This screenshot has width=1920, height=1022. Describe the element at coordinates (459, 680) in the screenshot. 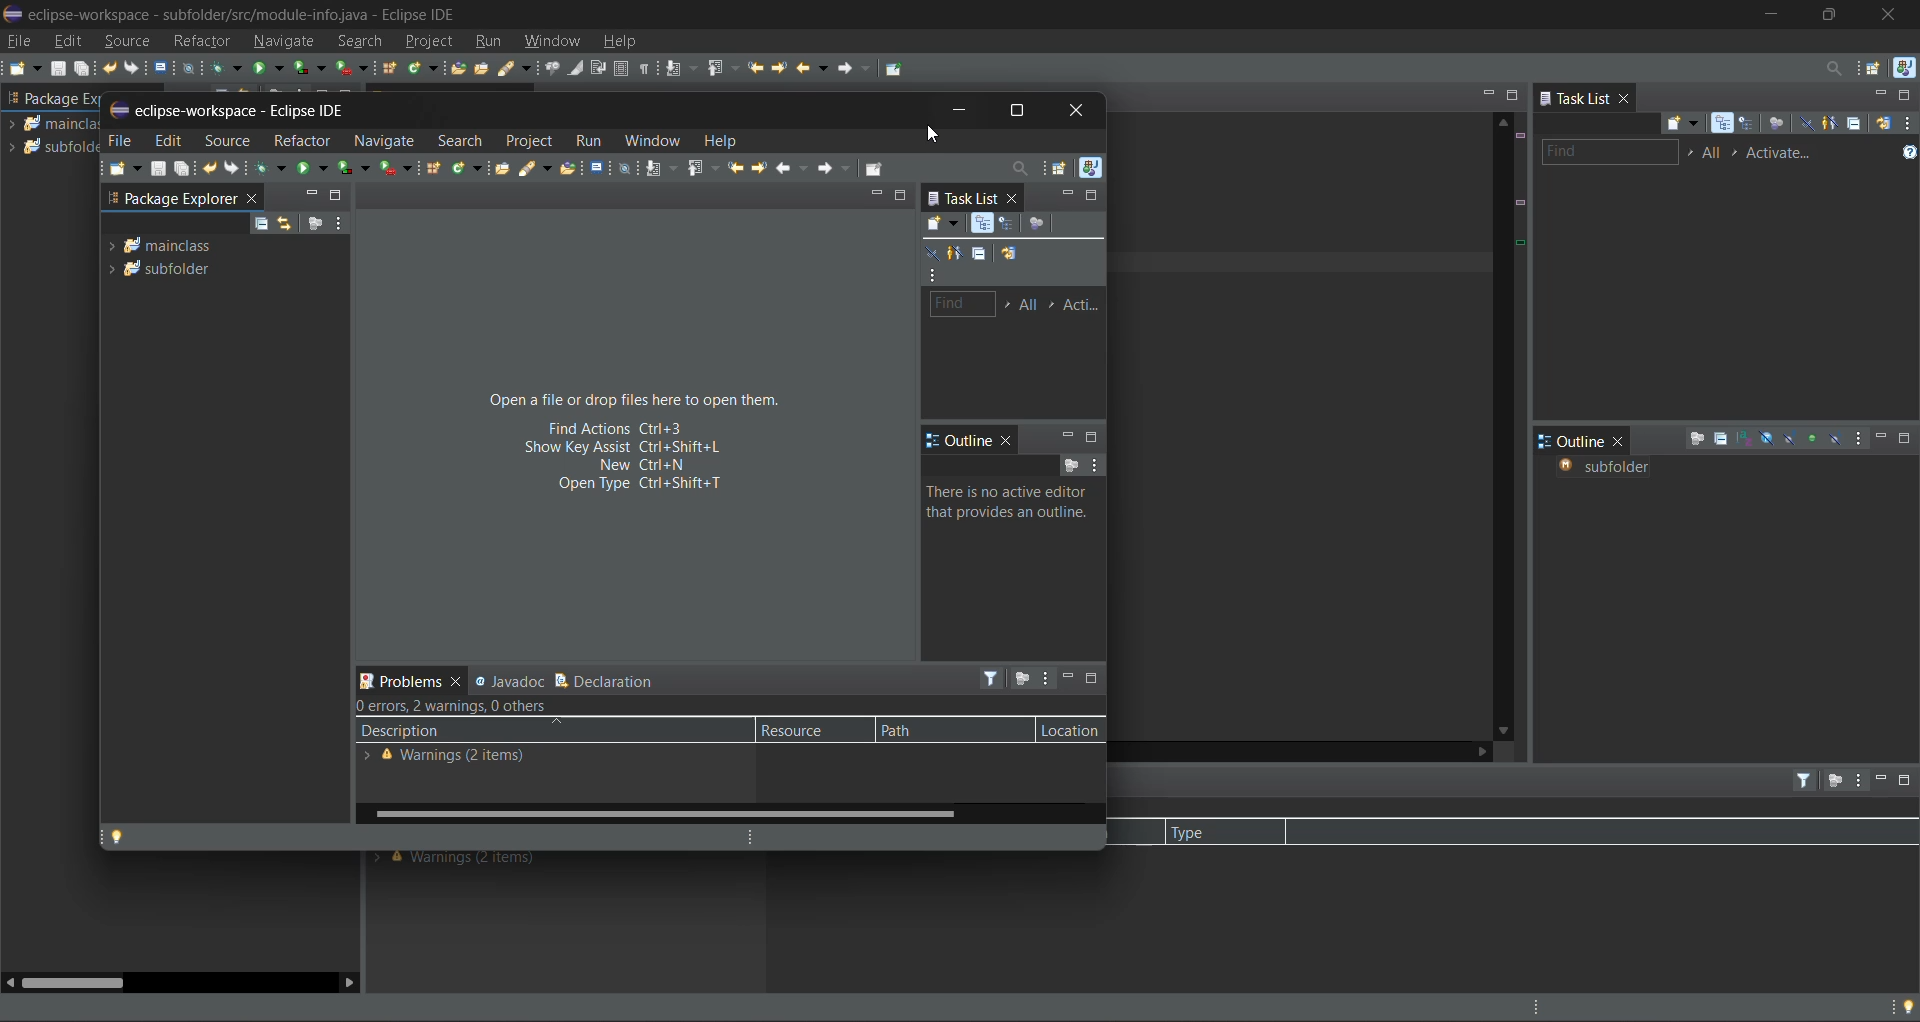

I see `close` at that location.